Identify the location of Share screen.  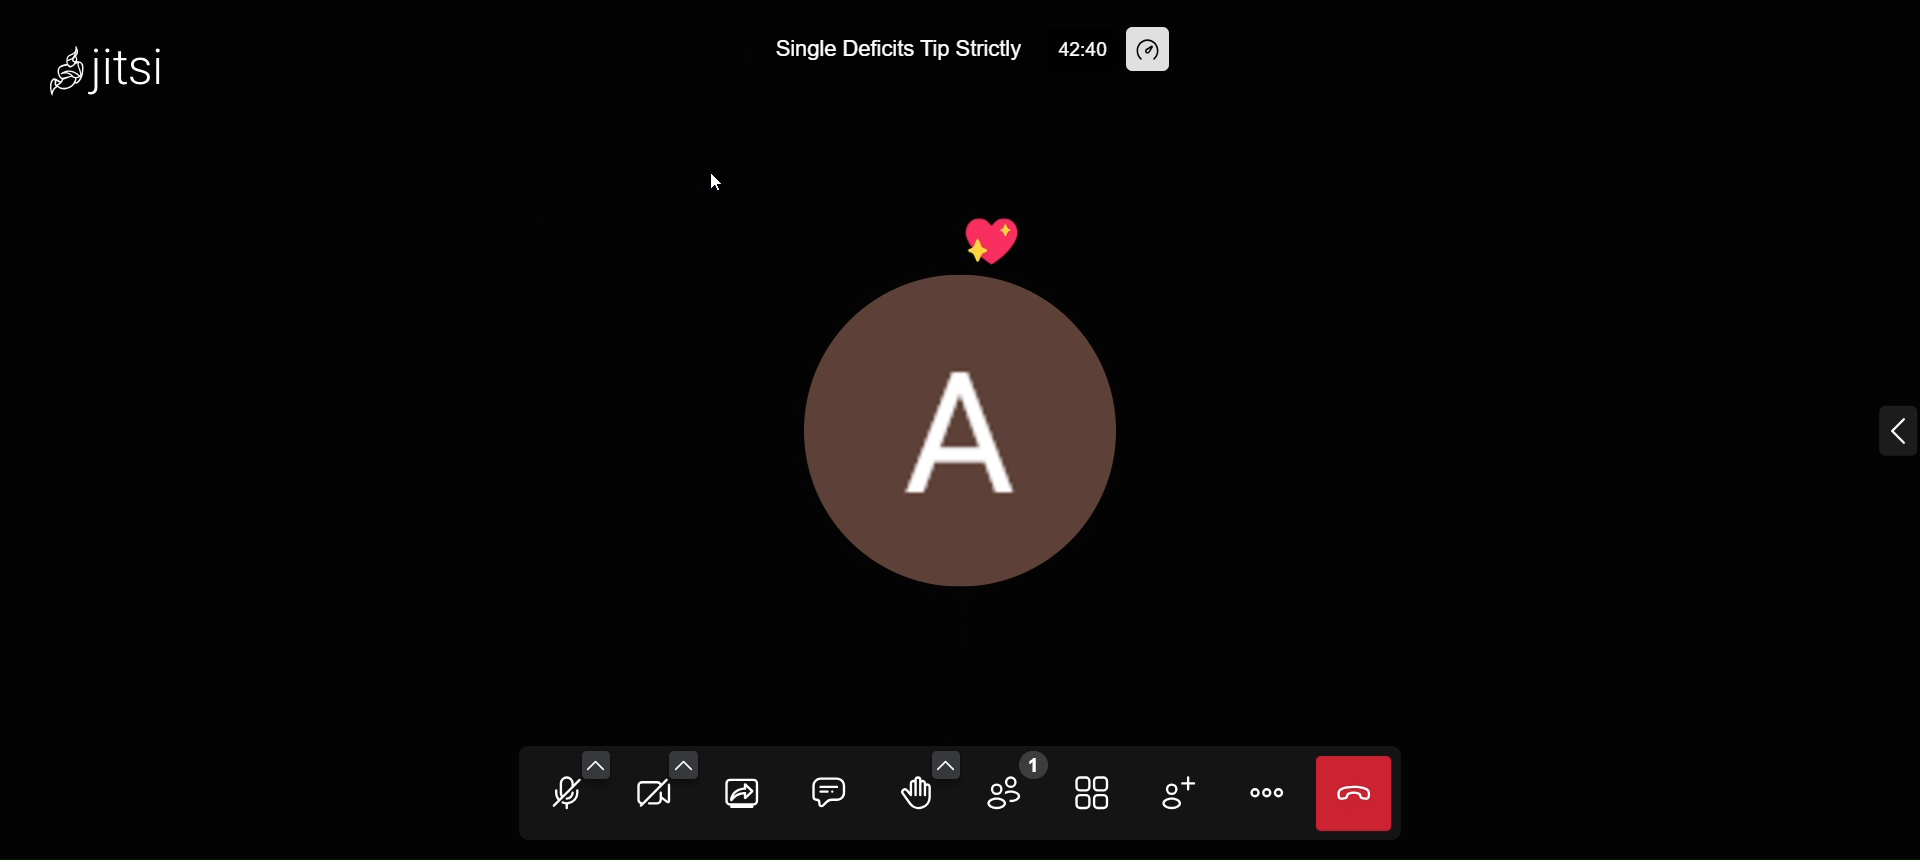
(740, 792).